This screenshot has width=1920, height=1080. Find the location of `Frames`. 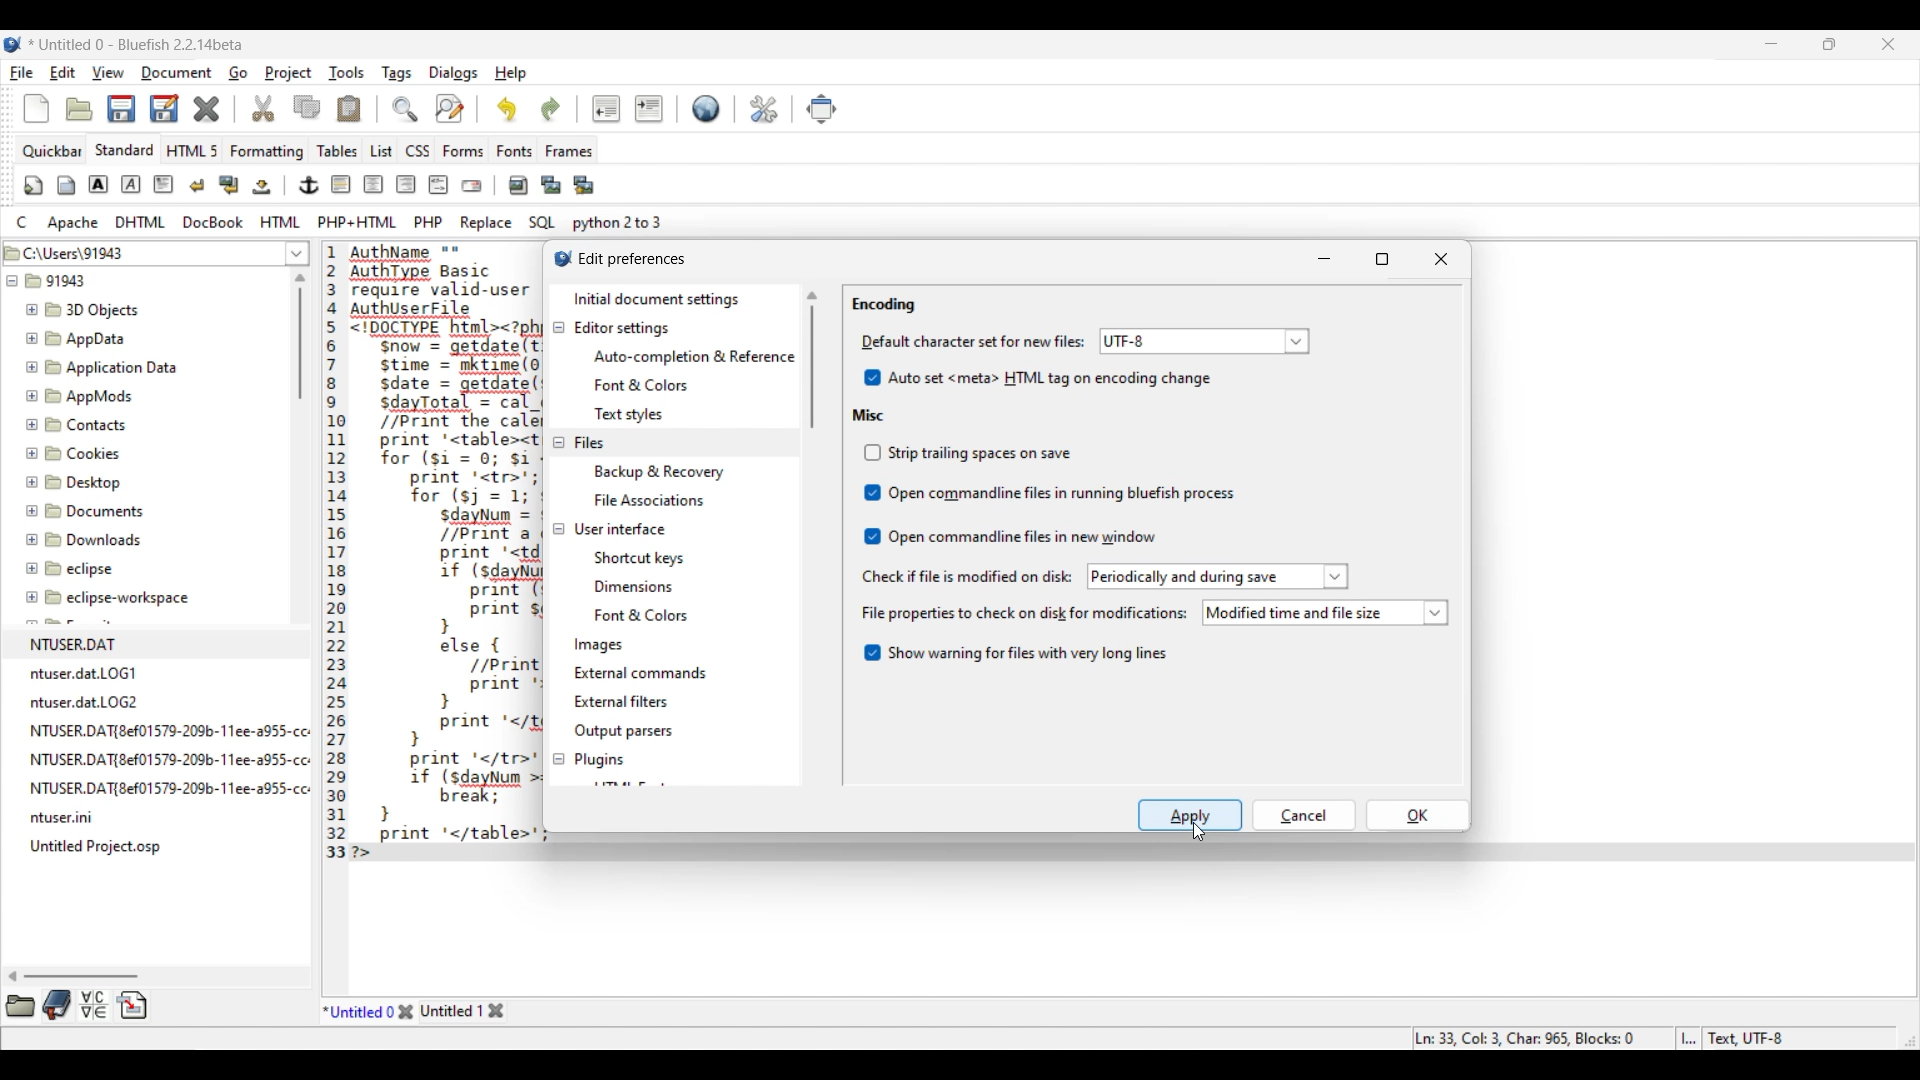

Frames is located at coordinates (570, 151).